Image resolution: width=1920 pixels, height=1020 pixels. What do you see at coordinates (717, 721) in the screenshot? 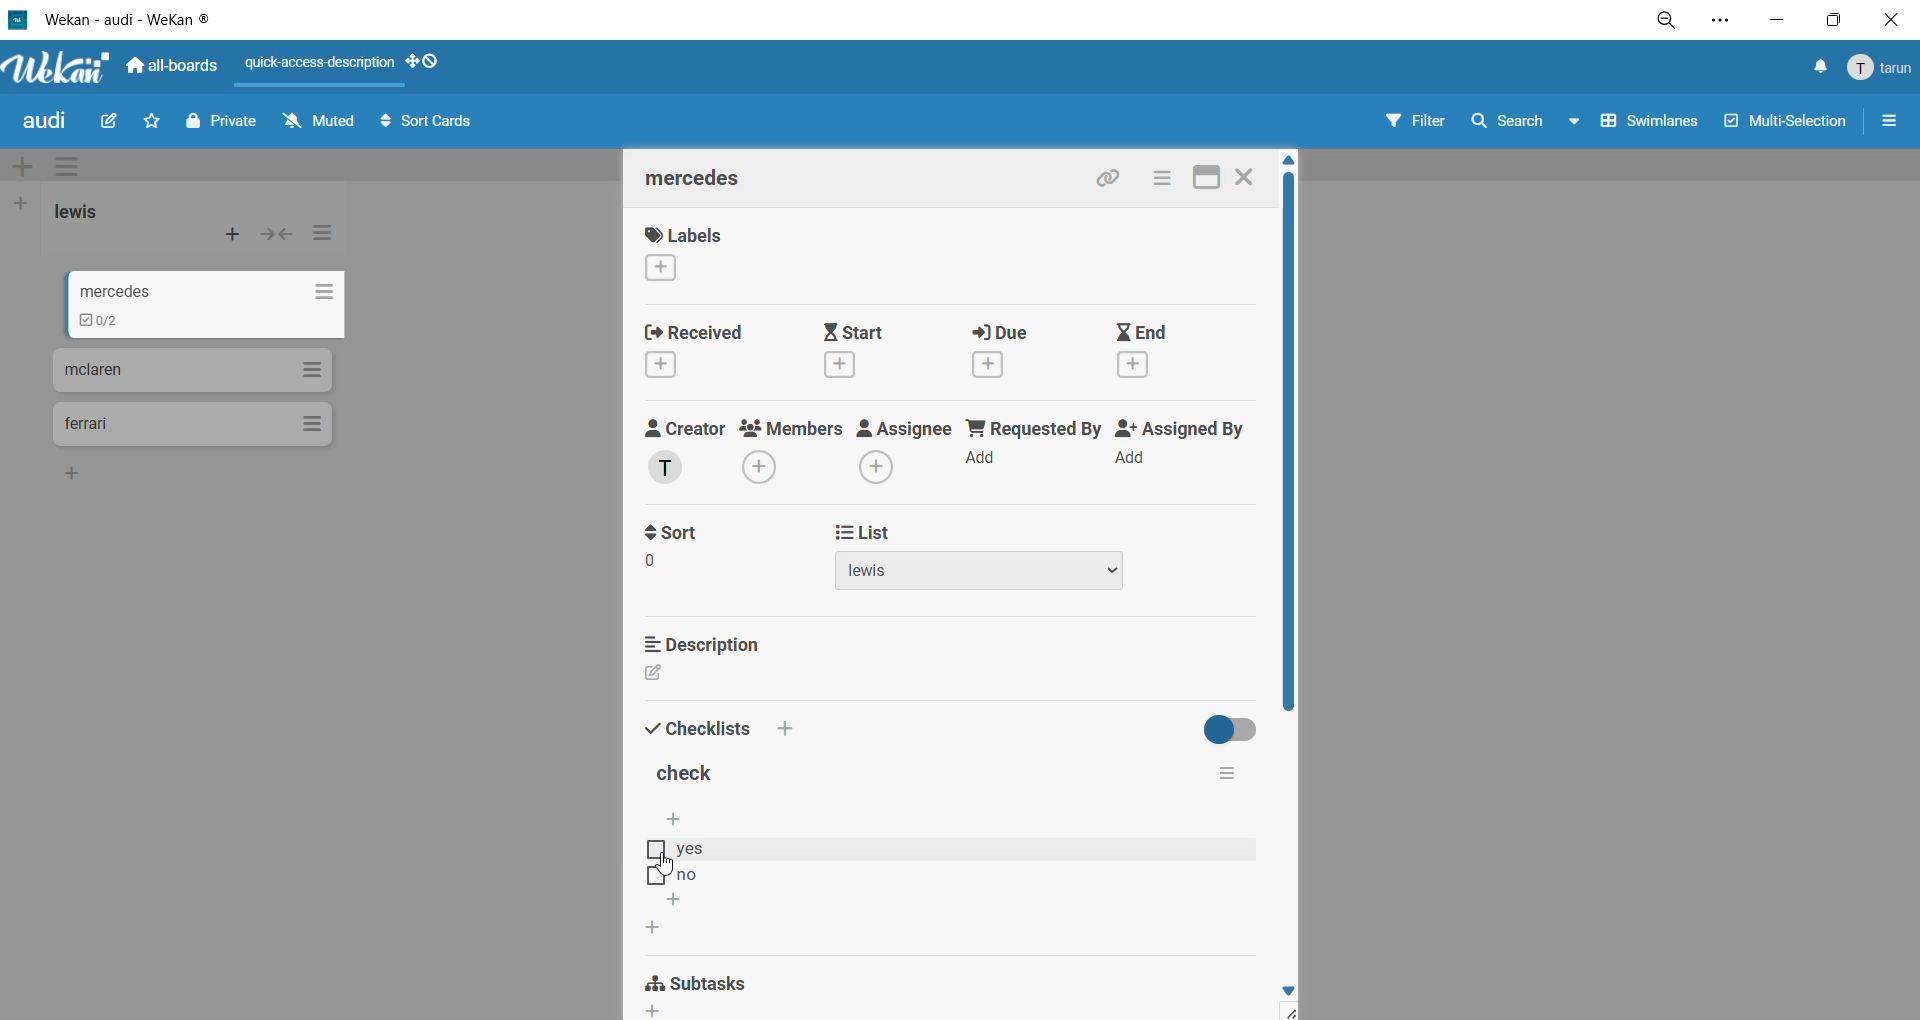
I see `checklists` at bounding box center [717, 721].